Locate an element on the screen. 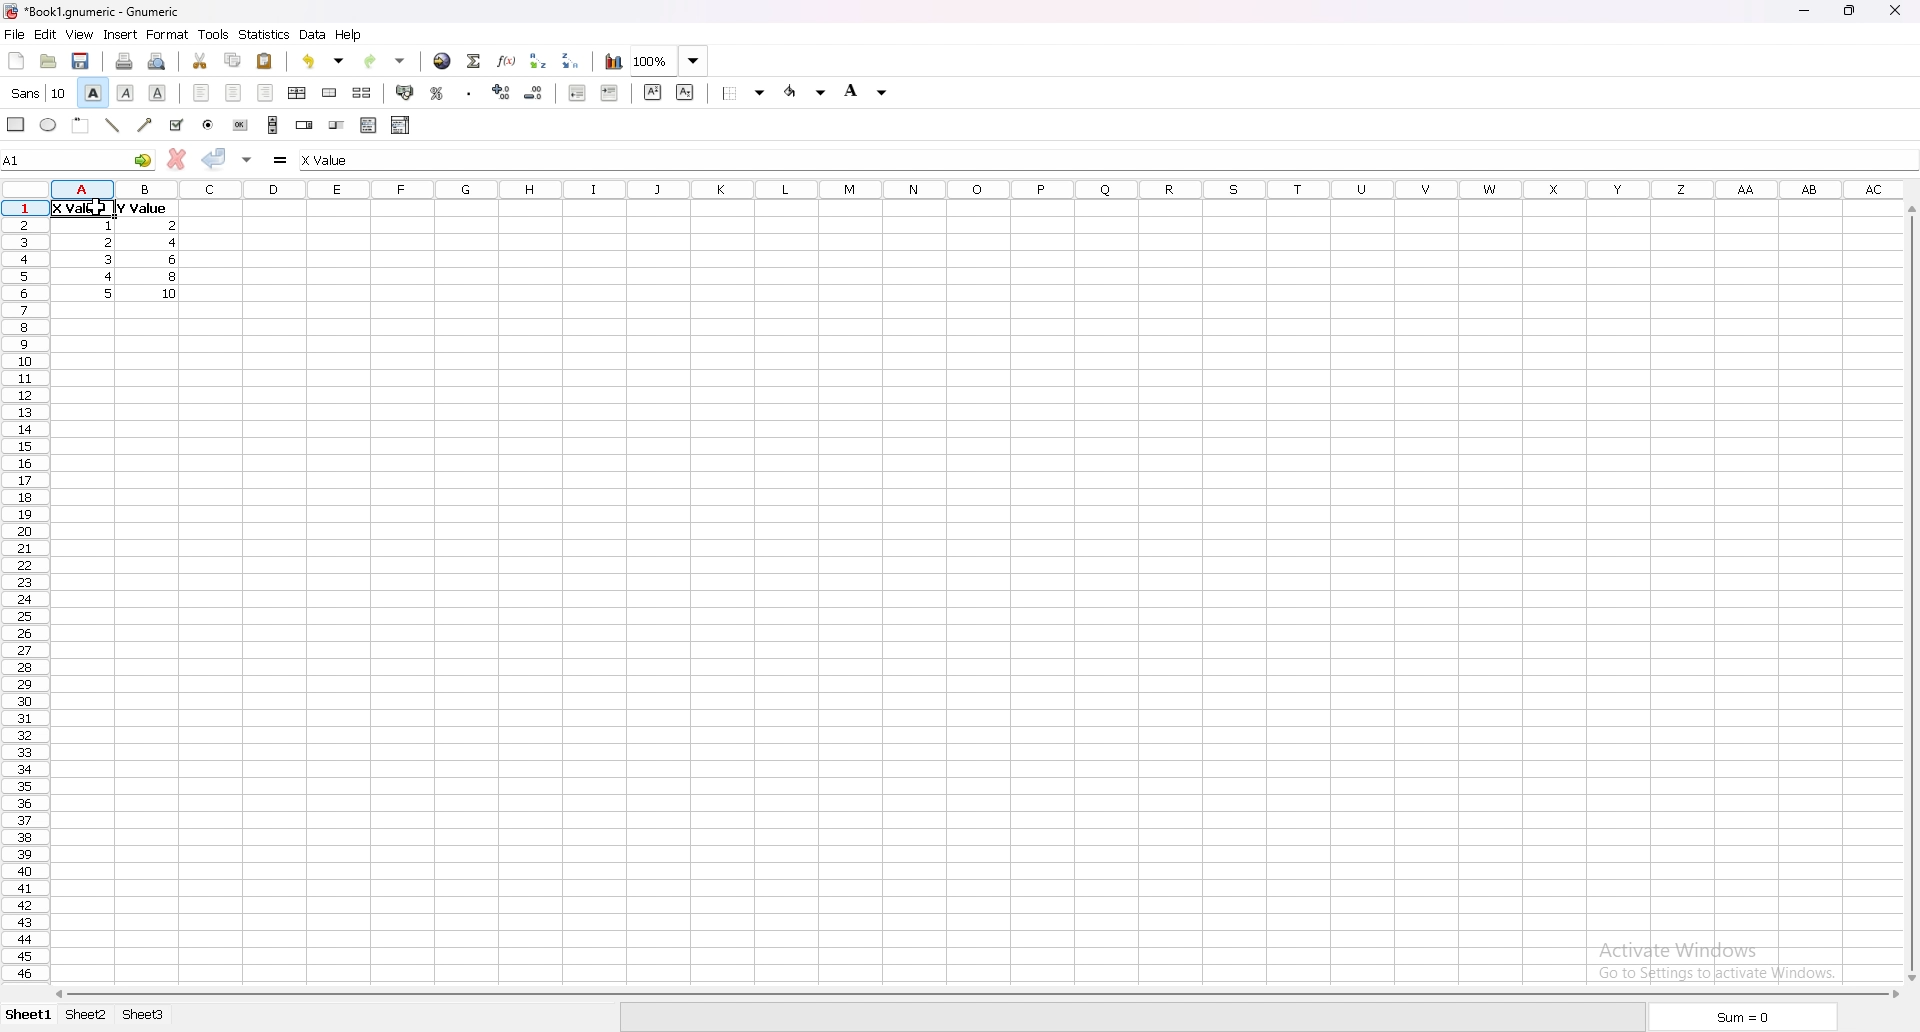 This screenshot has width=1920, height=1032. value is located at coordinates (108, 258).